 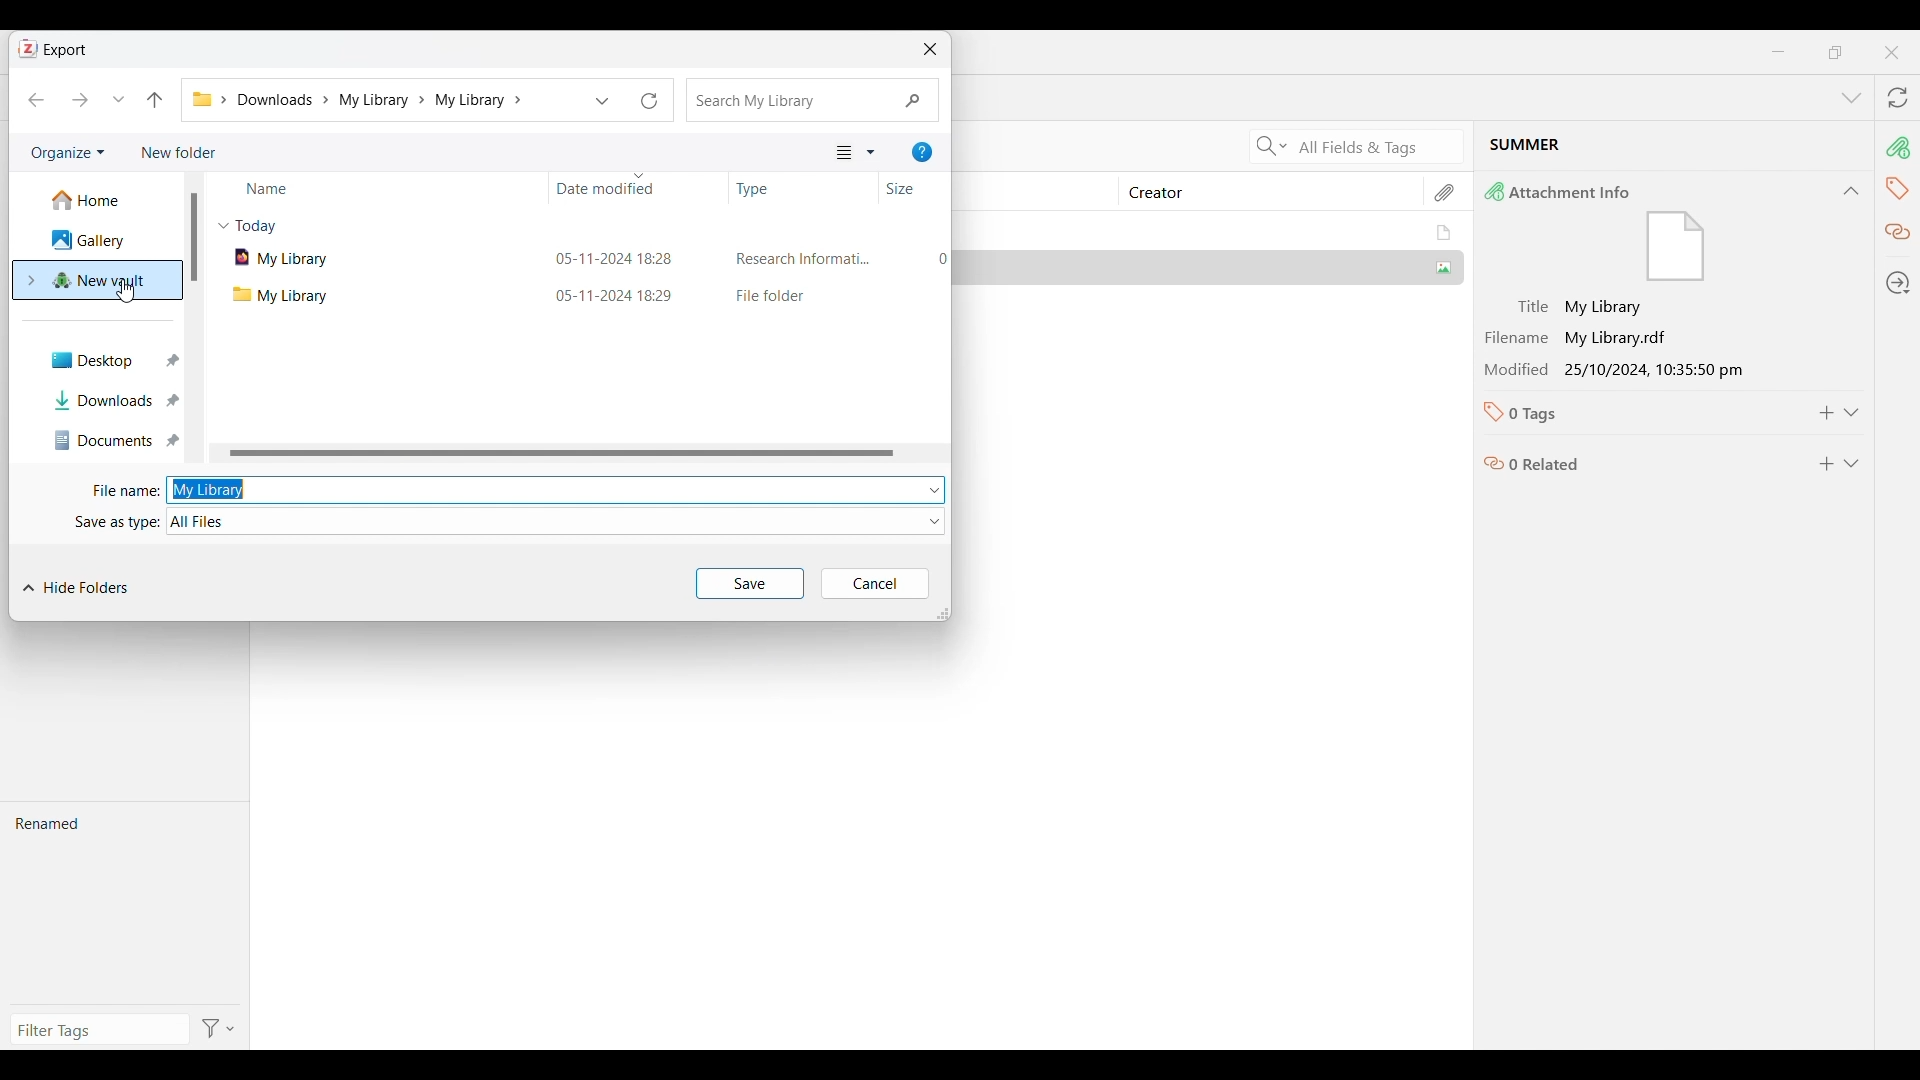 What do you see at coordinates (1446, 193) in the screenshot?
I see `Attachments` at bounding box center [1446, 193].